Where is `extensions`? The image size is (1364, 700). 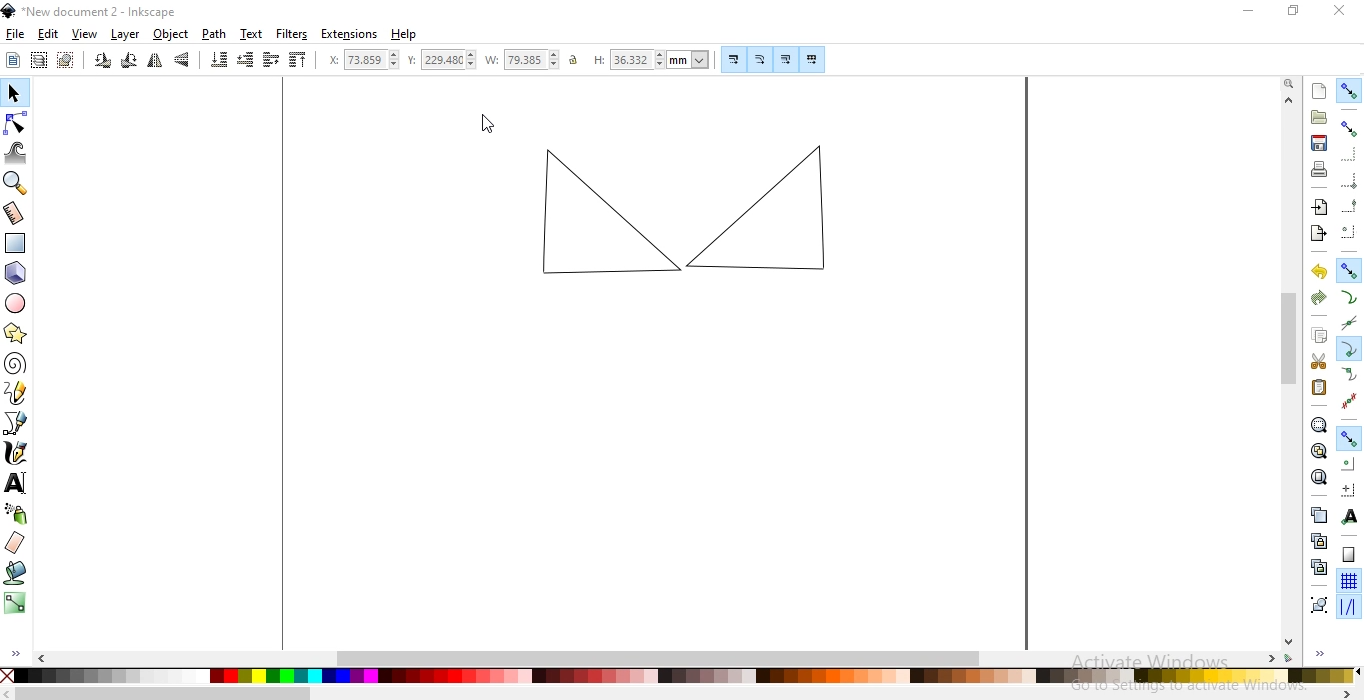
extensions is located at coordinates (350, 35).